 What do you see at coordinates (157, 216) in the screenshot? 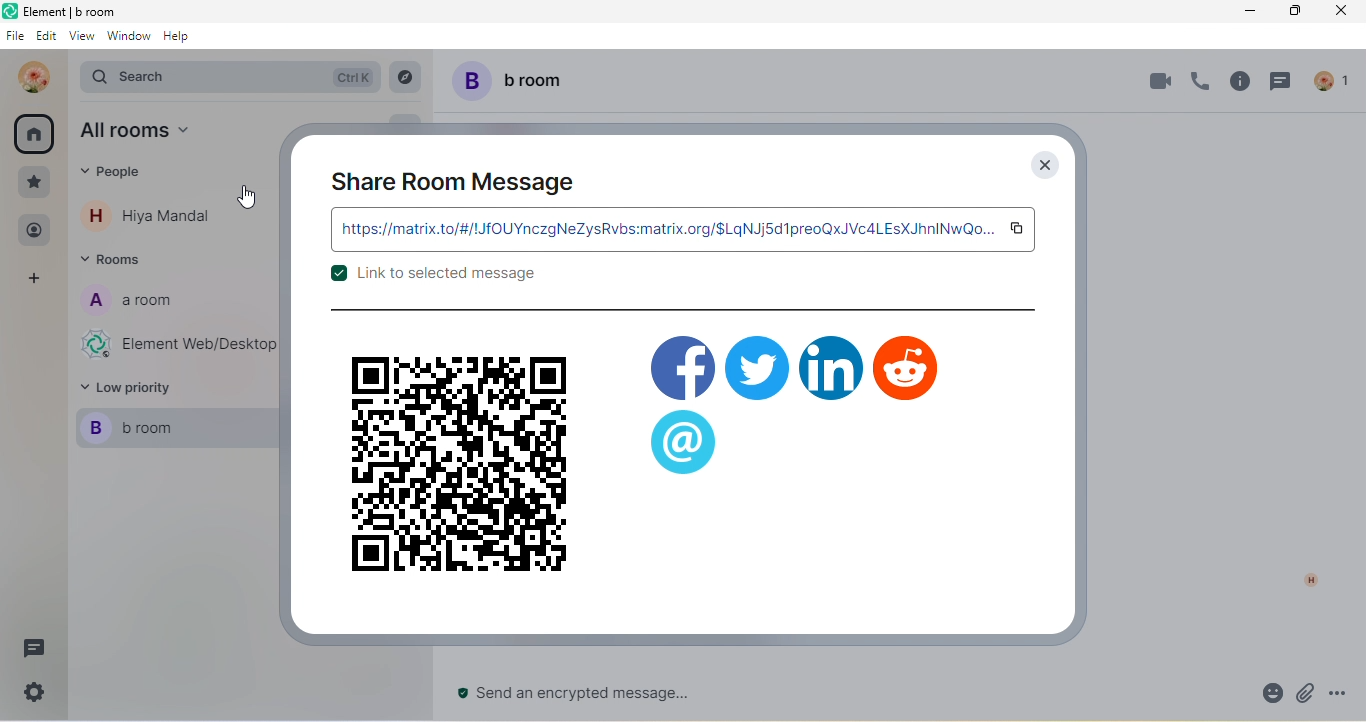
I see `hiya mandal` at bounding box center [157, 216].